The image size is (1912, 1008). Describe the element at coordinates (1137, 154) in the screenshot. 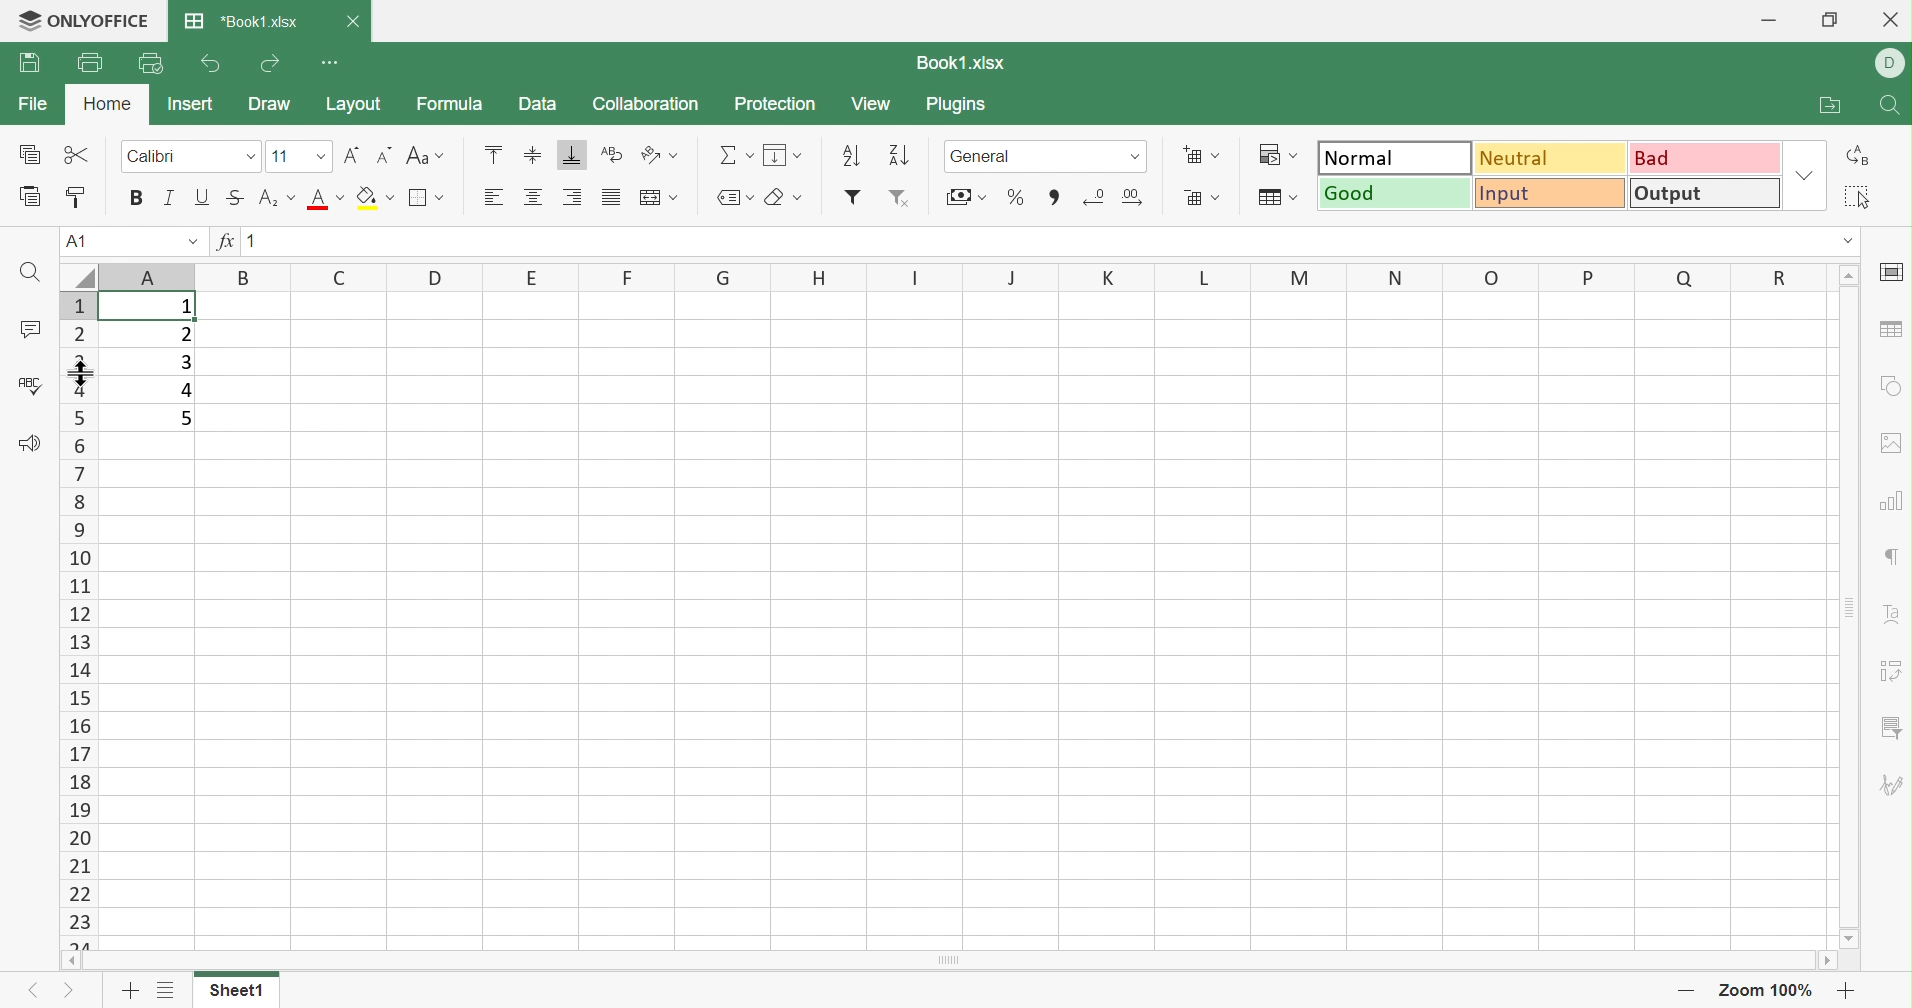

I see `Drop Down` at that location.